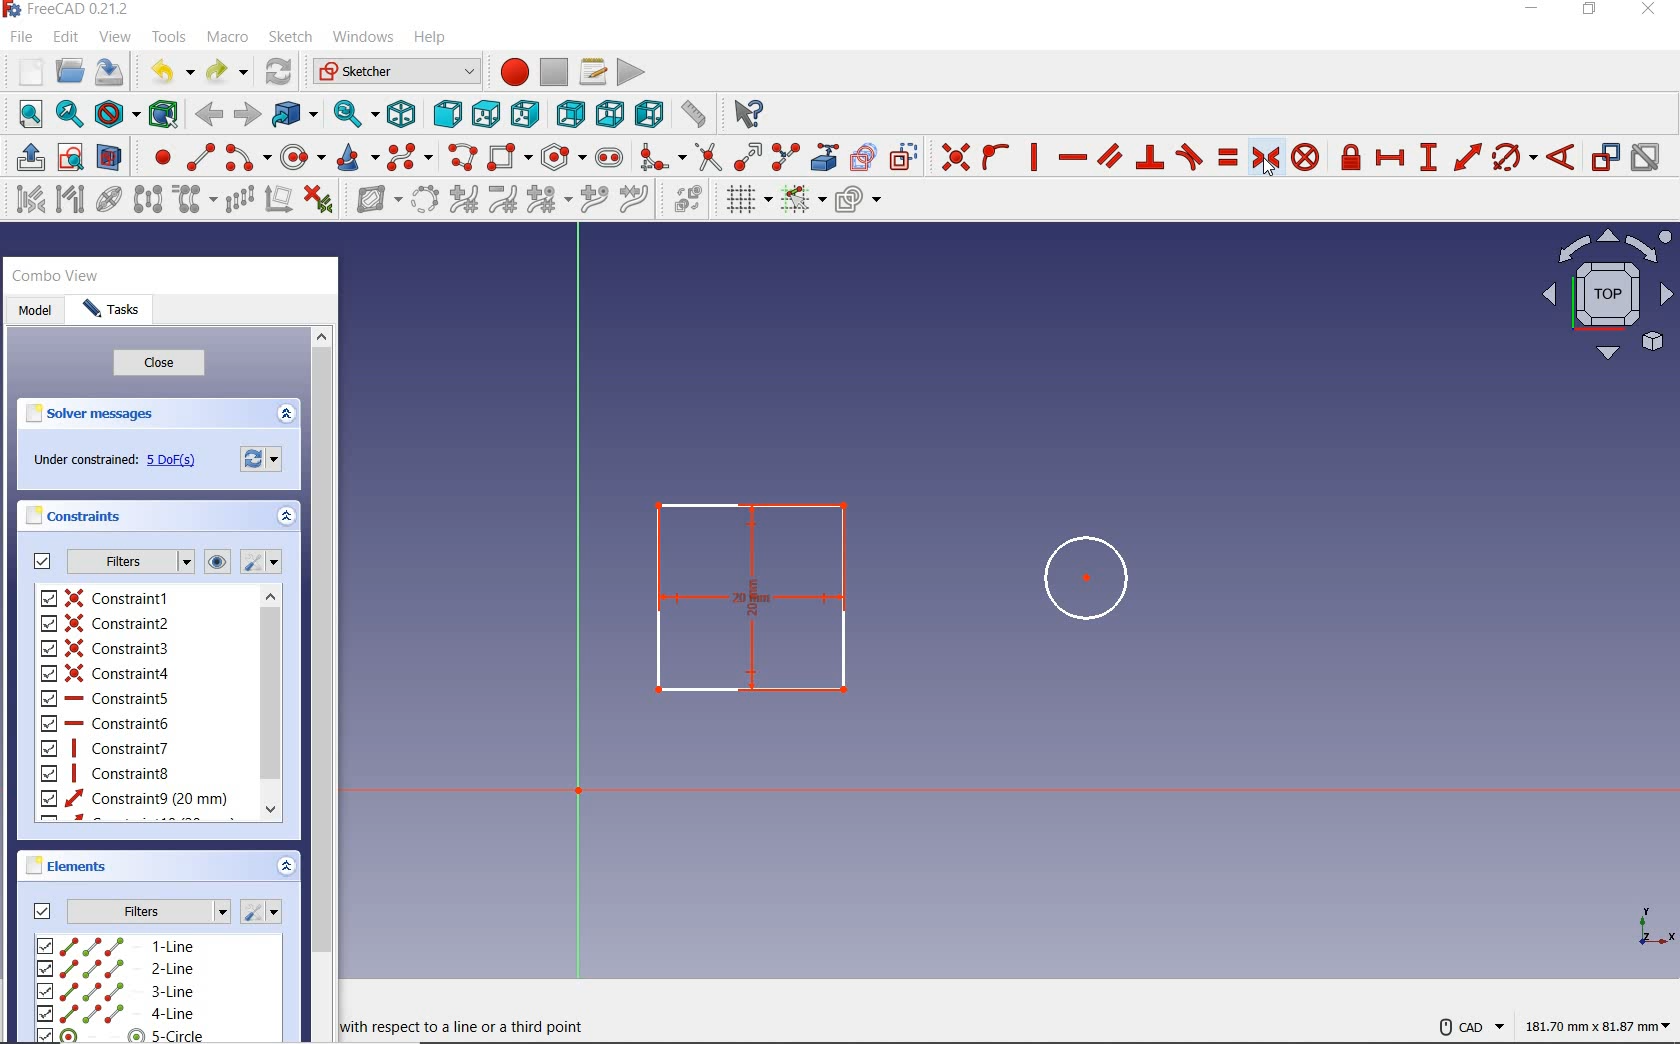 Image resolution: width=1680 pixels, height=1044 pixels. I want to click on trim edge, so click(707, 157).